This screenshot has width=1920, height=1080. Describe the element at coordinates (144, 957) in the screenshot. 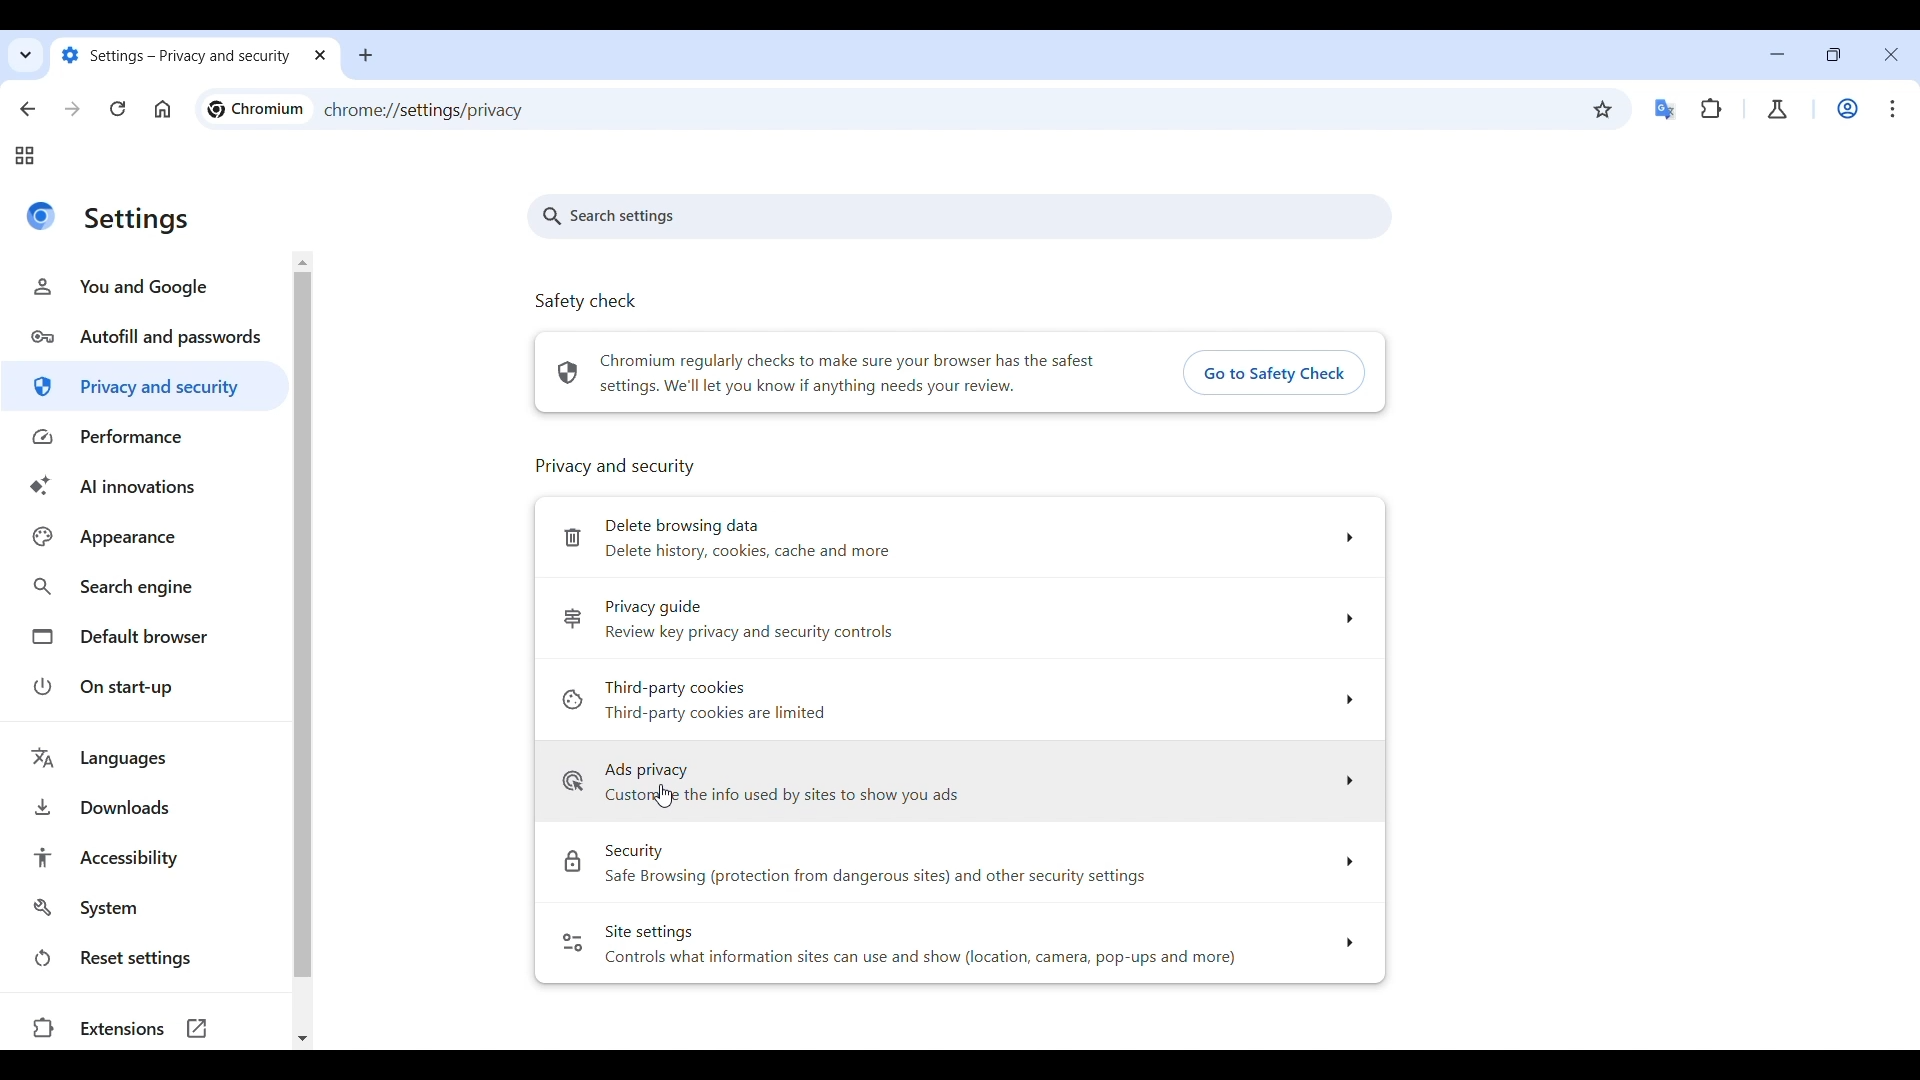

I see `Reset settings` at that location.